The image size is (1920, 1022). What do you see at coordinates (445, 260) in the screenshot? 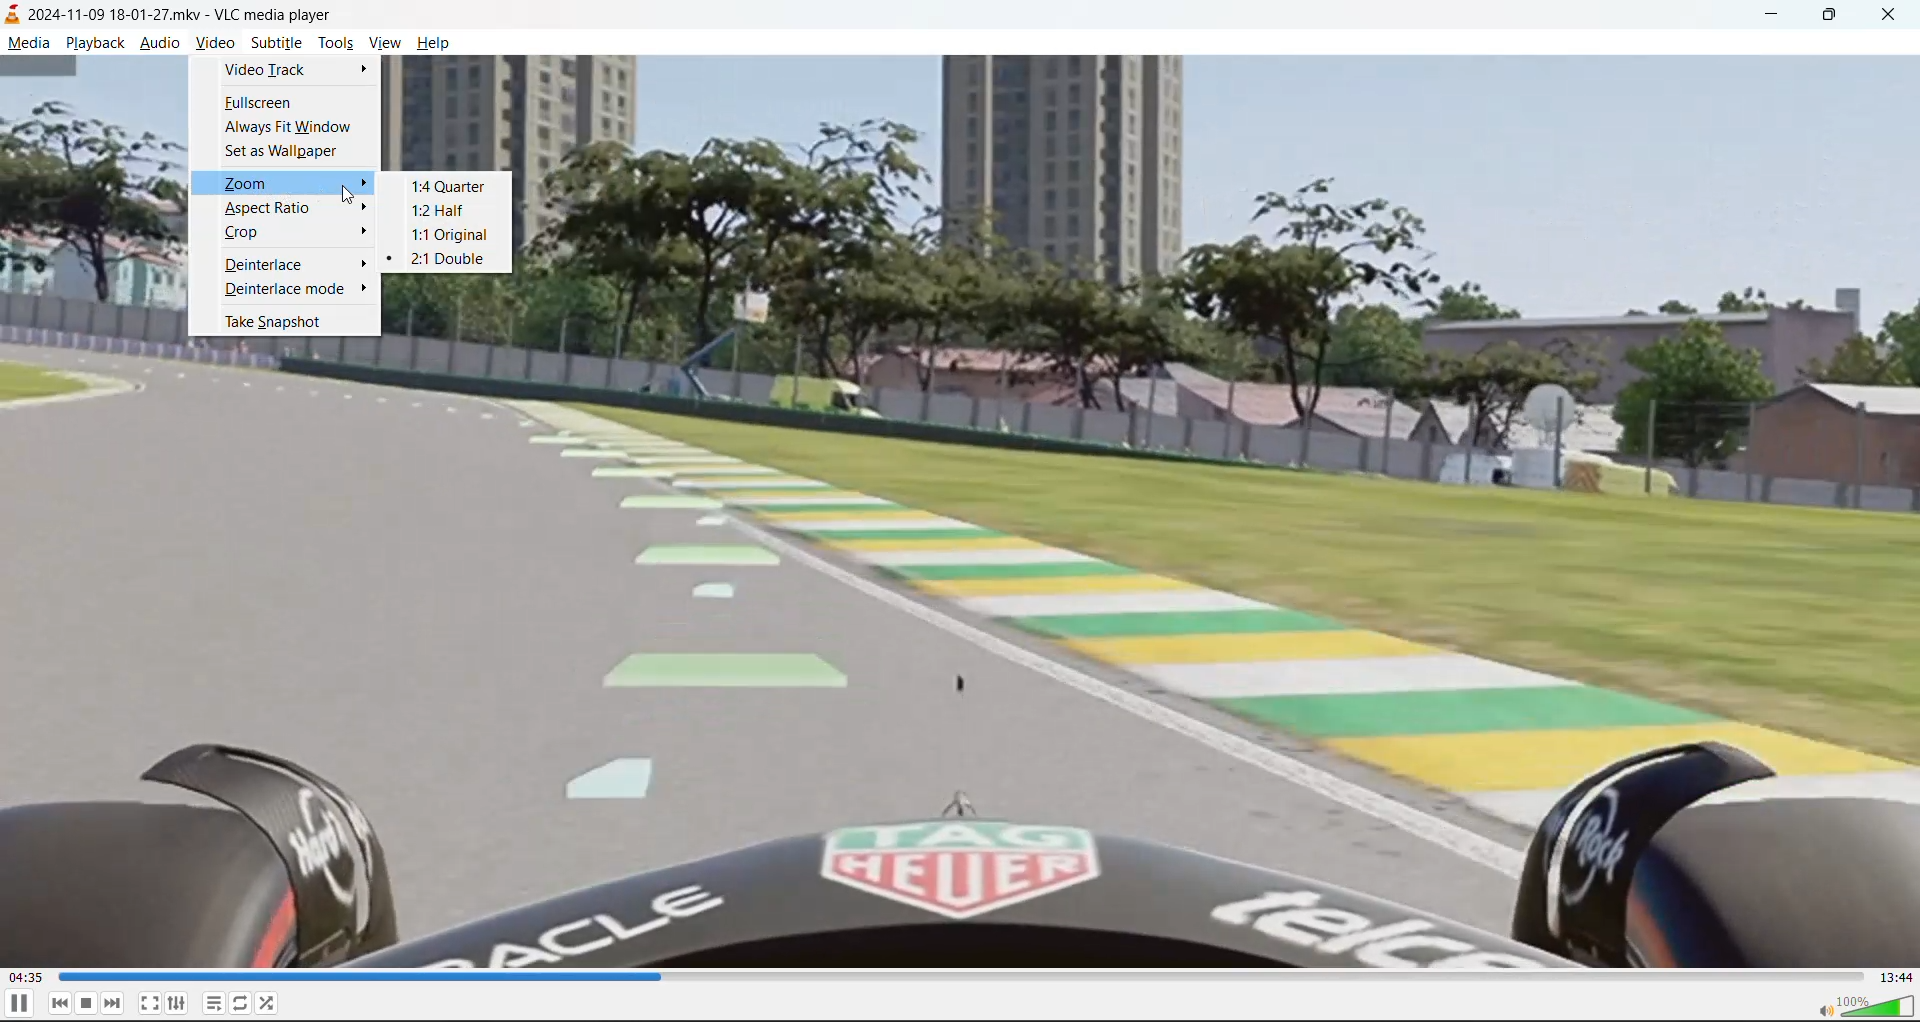
I see `2:1 double` at bounding box center [445, 260].